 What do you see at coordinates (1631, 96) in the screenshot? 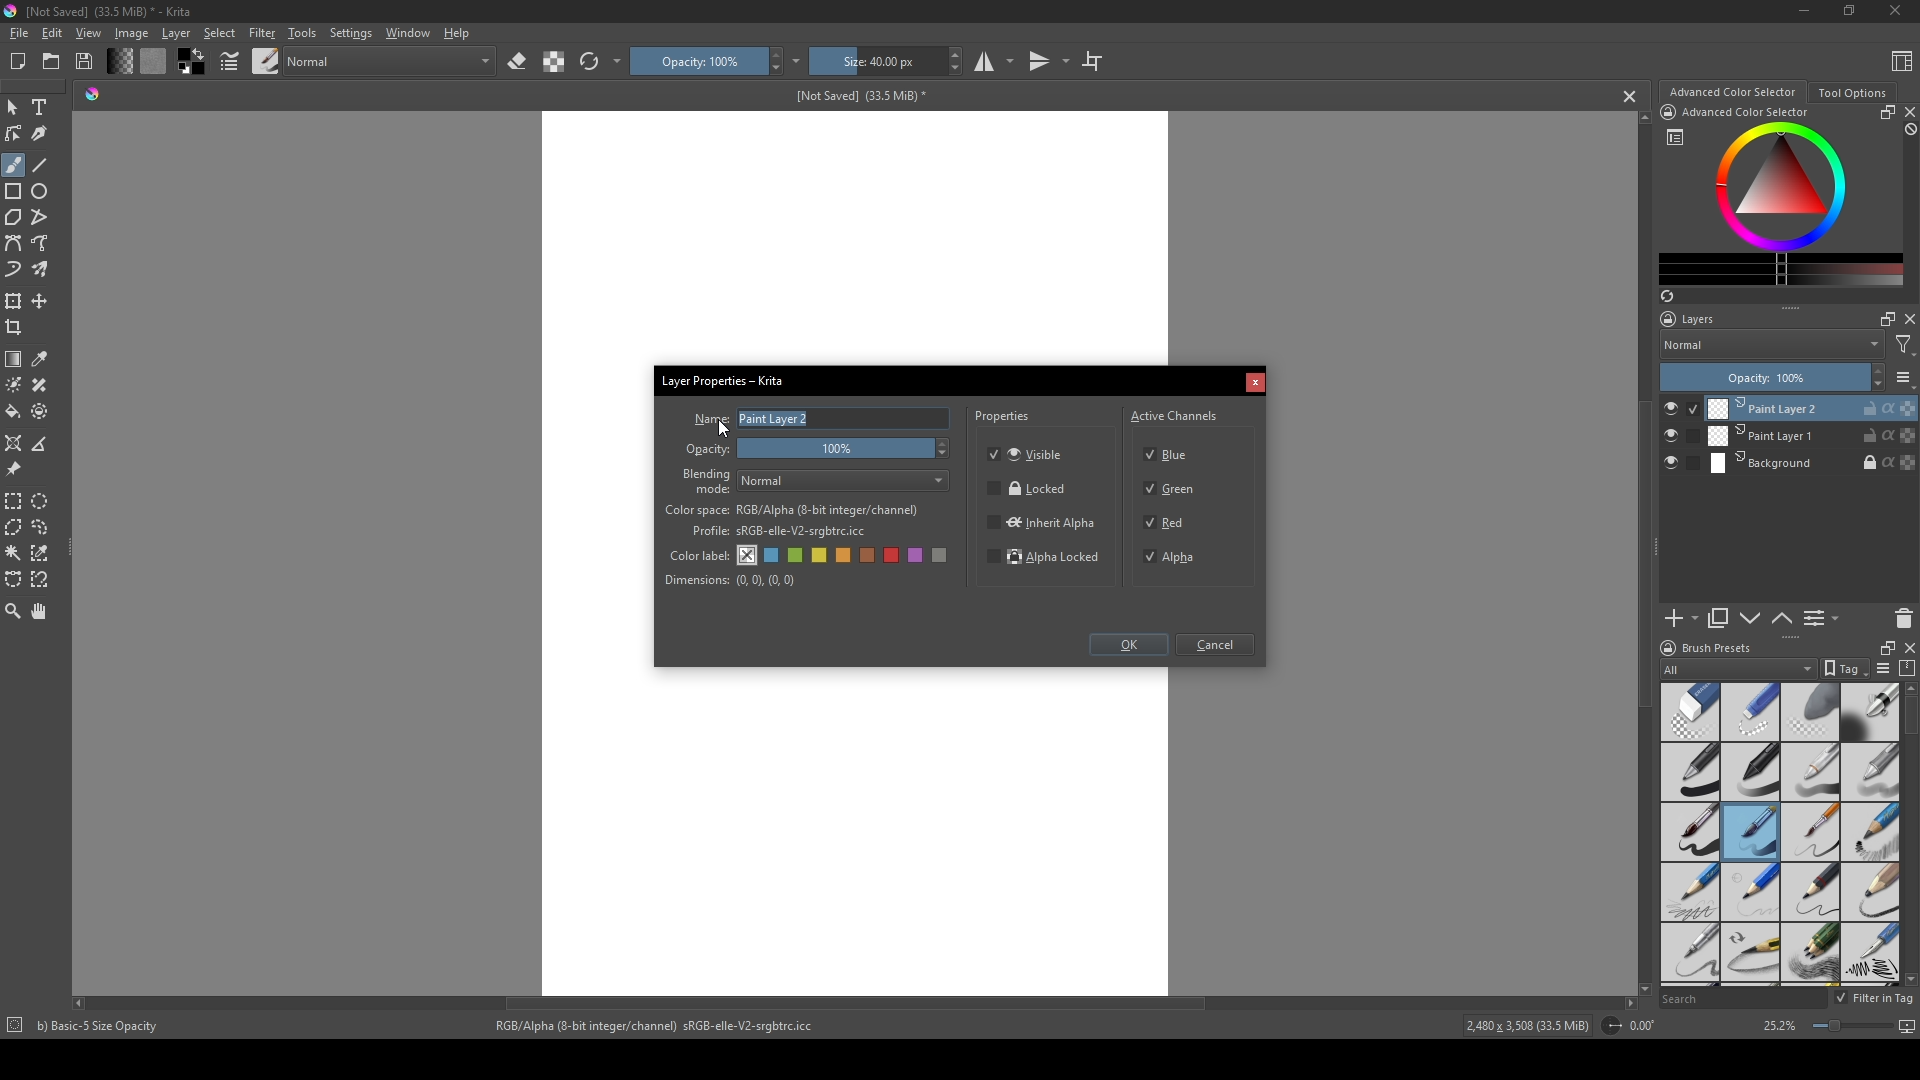
I see `cancel` at bounding box center [1631, 96].